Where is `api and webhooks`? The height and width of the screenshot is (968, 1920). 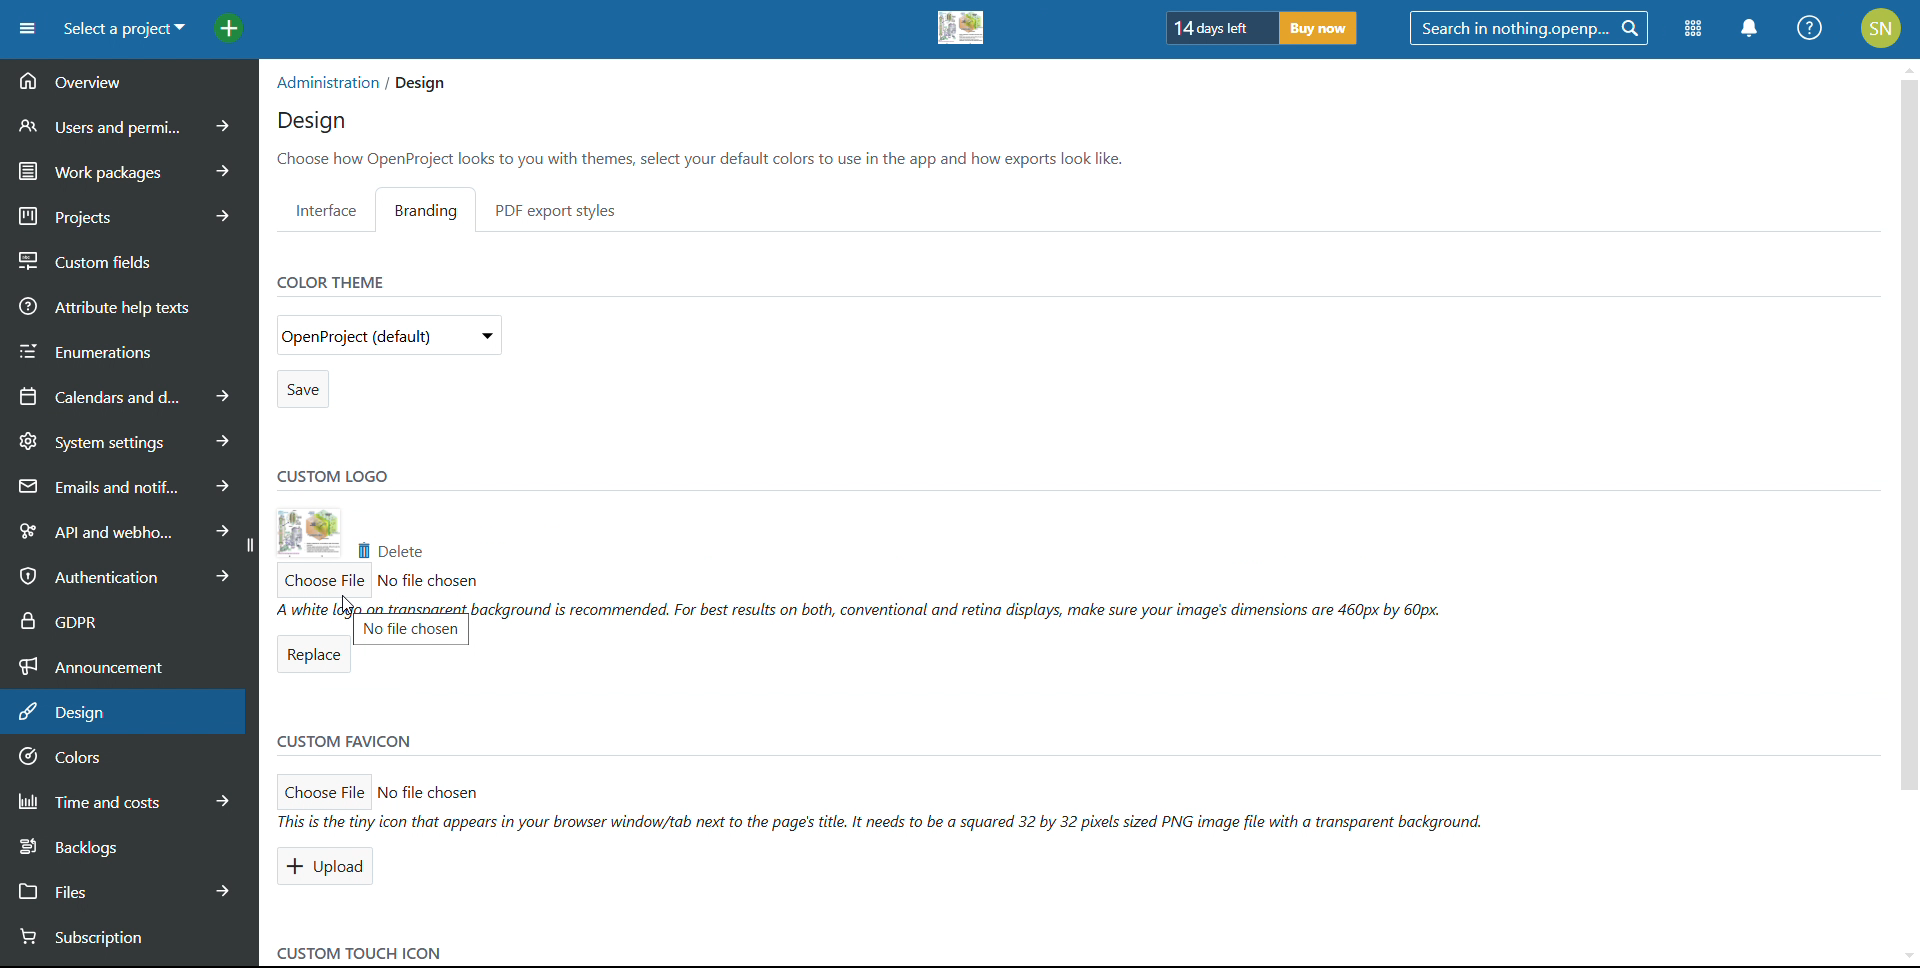
api and webhooks is located at coordinates (119, 528).